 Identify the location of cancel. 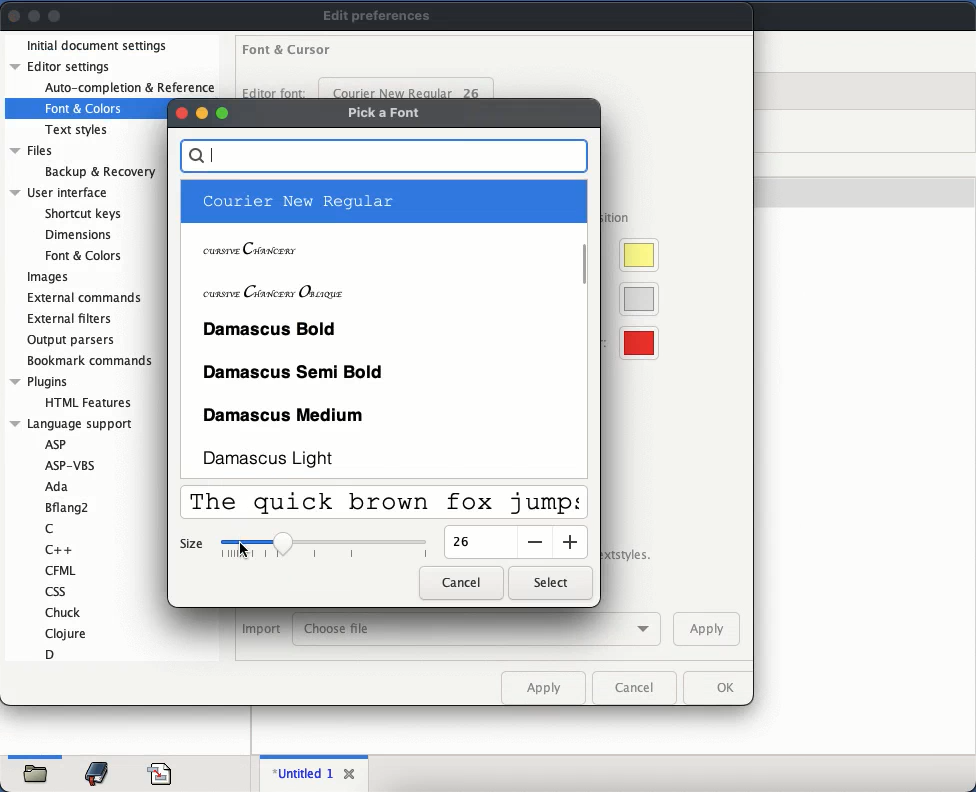
(459, 583).